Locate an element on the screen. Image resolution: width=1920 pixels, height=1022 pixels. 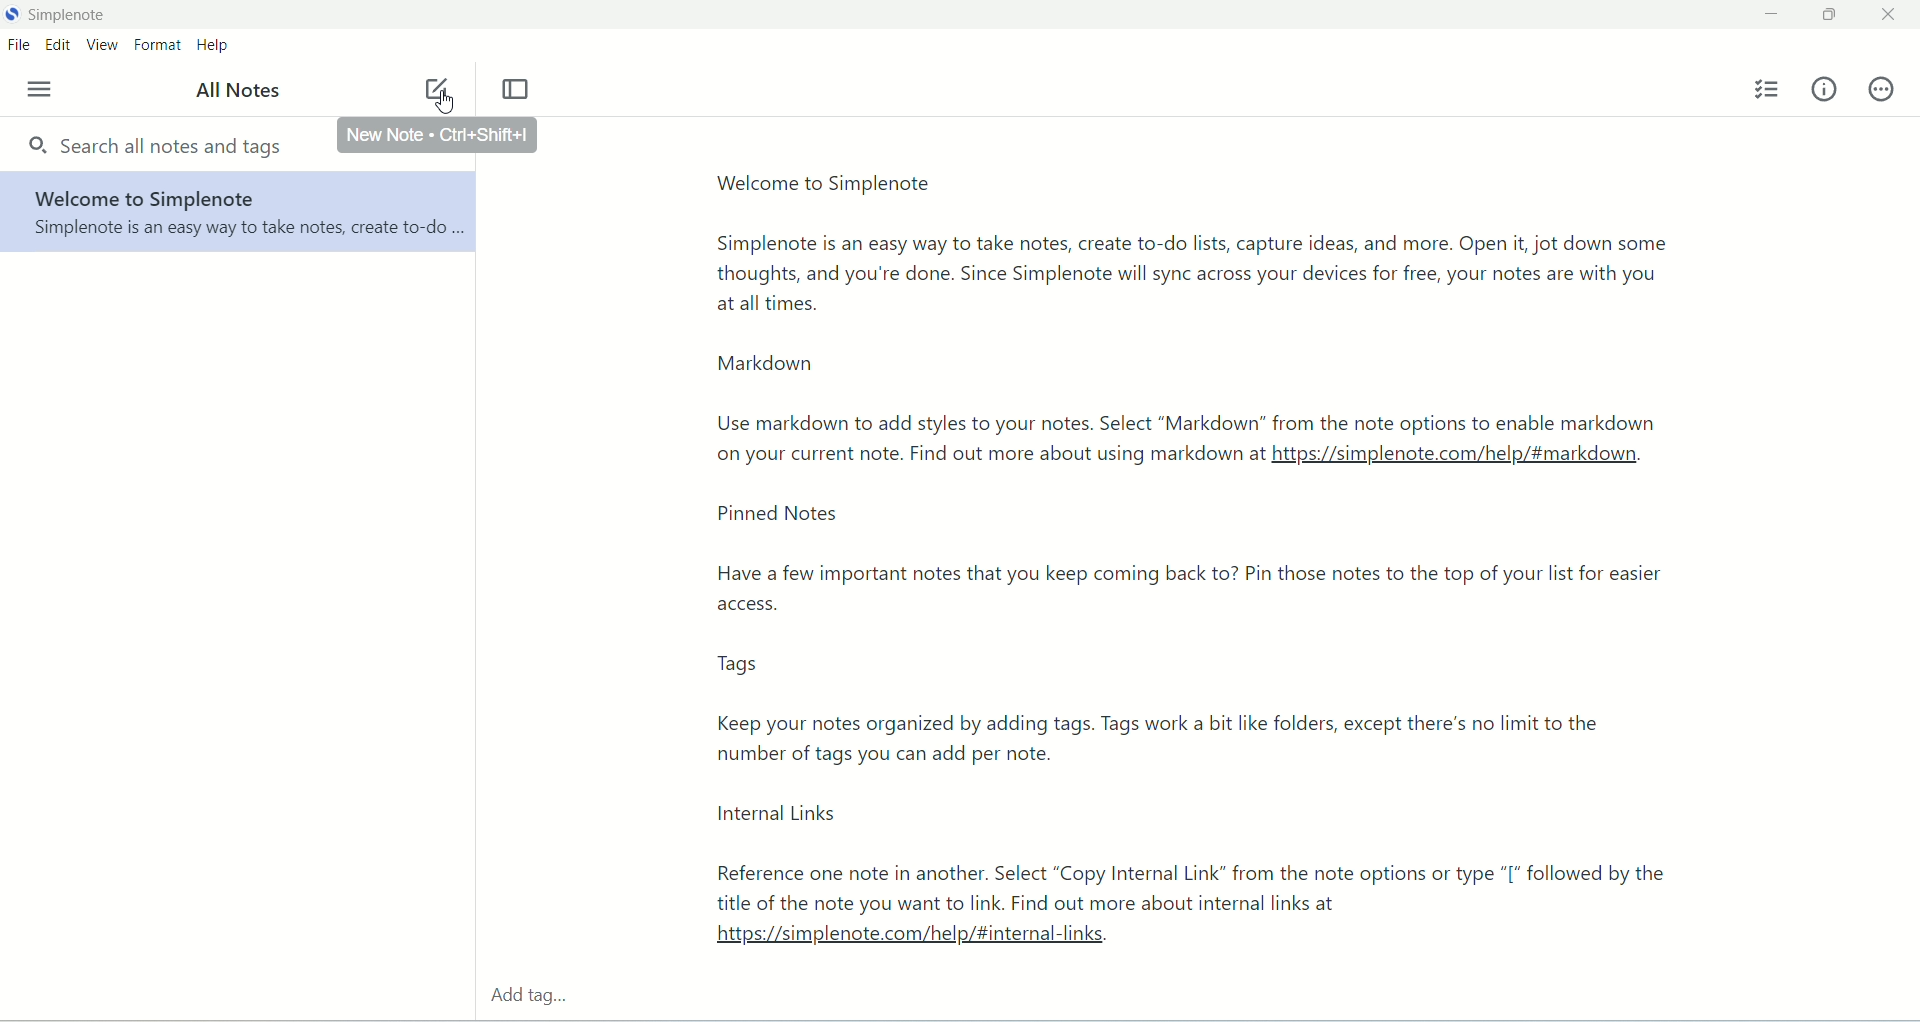
view is located at coordinates (103, 47).